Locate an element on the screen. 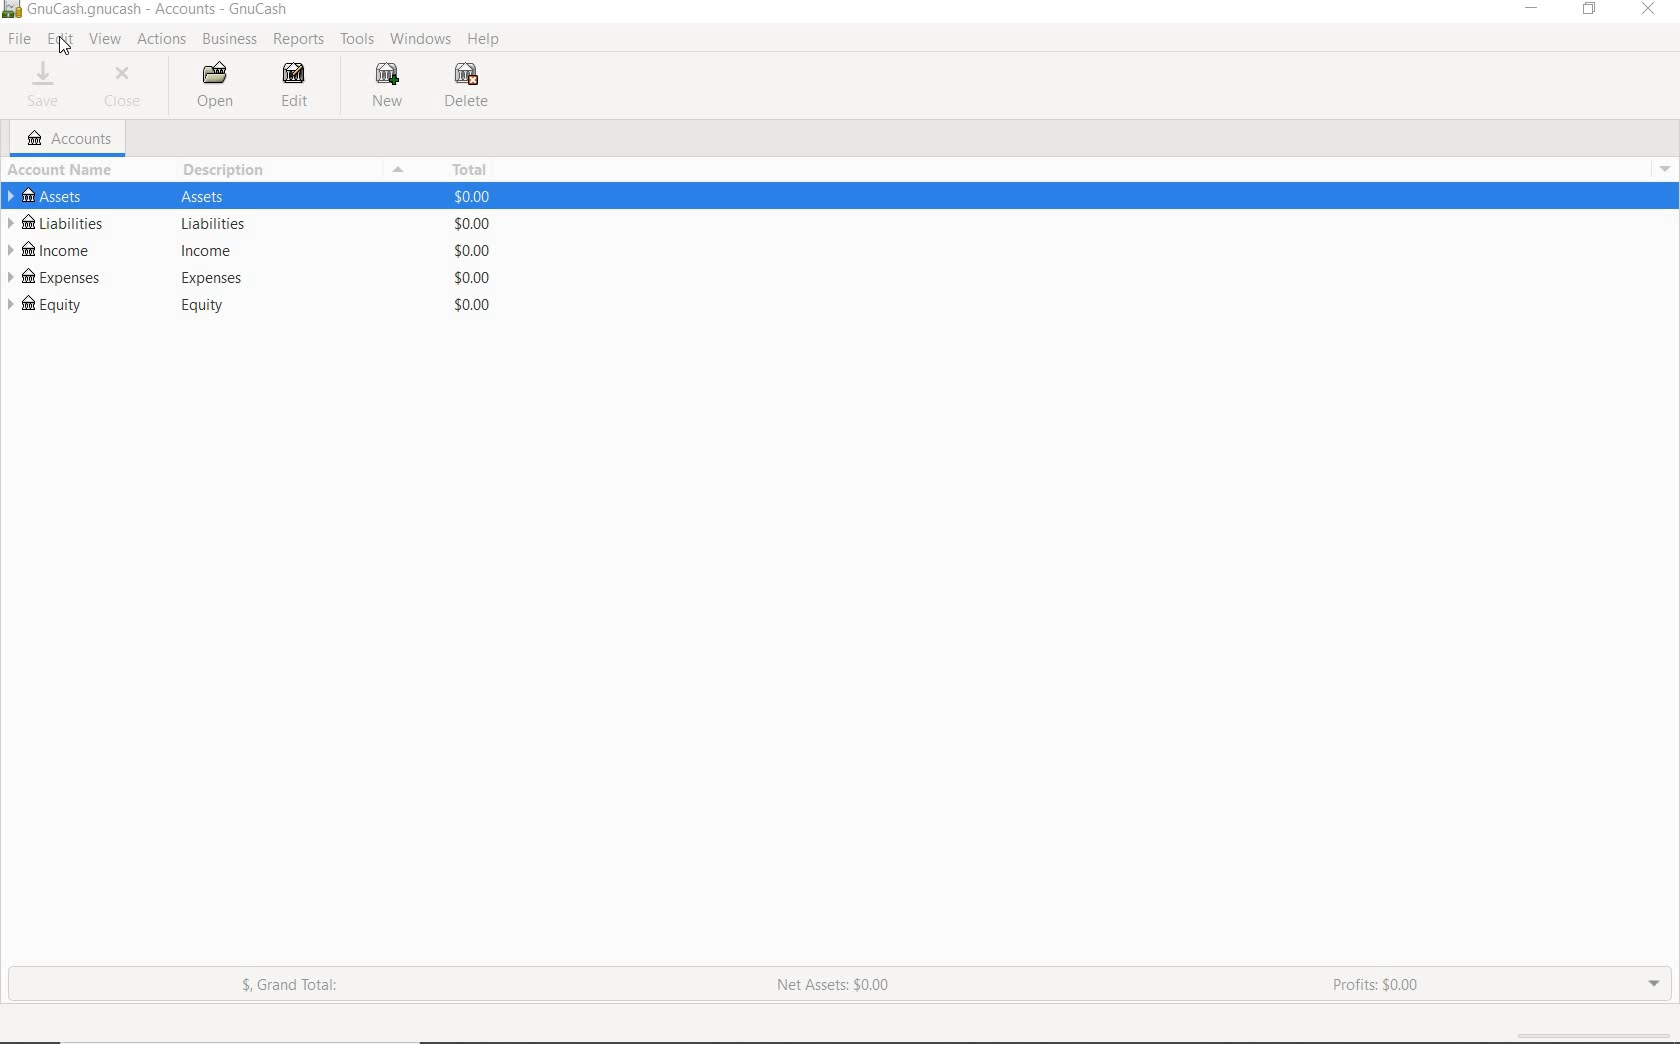  DESCRIPTION is located at coordinates (223, 173).